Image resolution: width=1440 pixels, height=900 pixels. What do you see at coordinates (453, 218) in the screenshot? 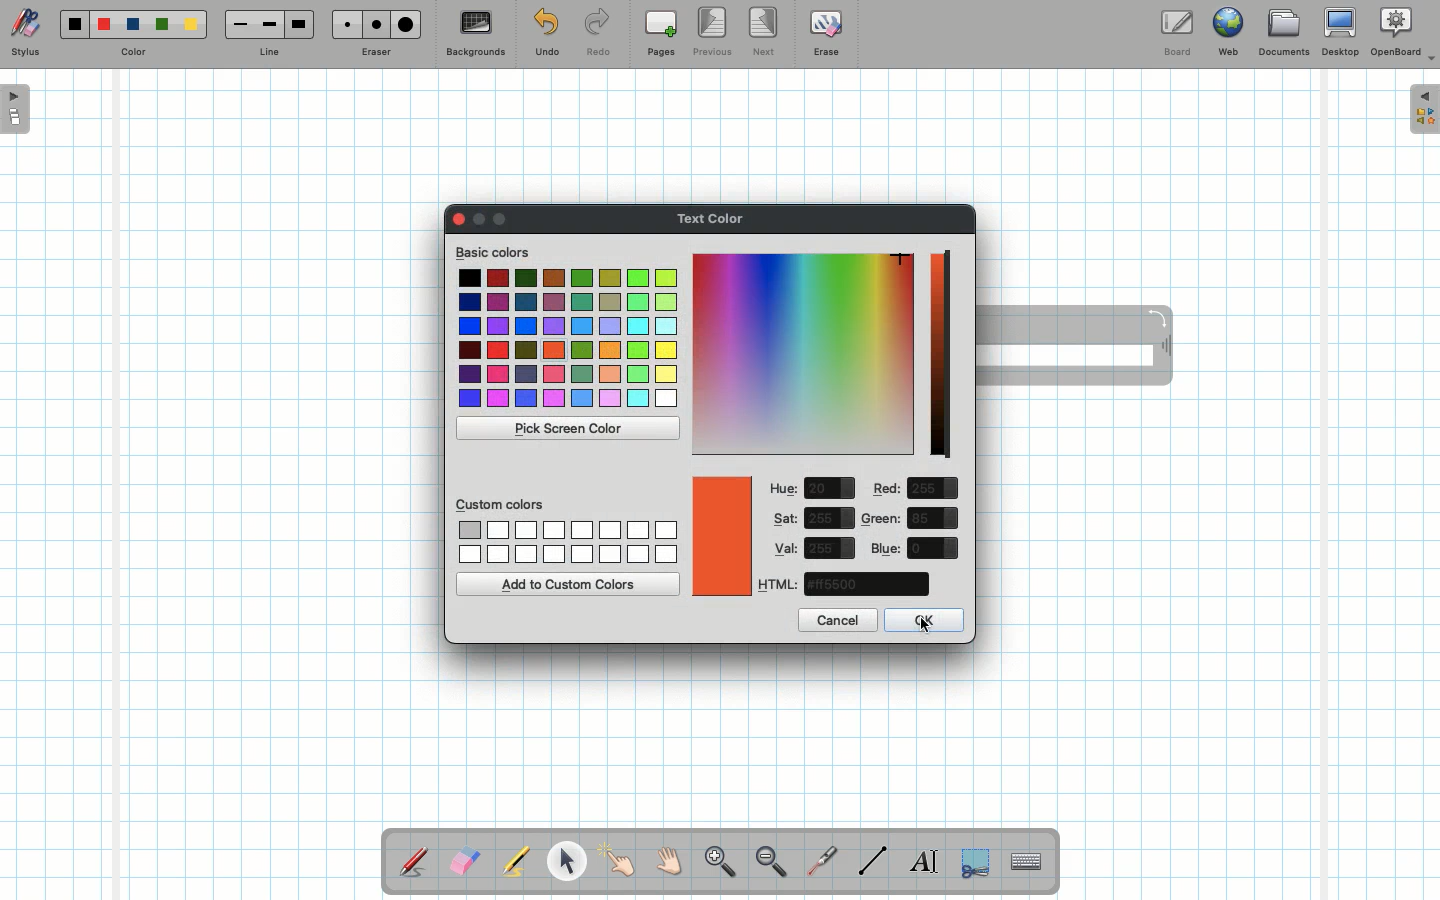
I see `Clor` at bounding box center [453, 218].